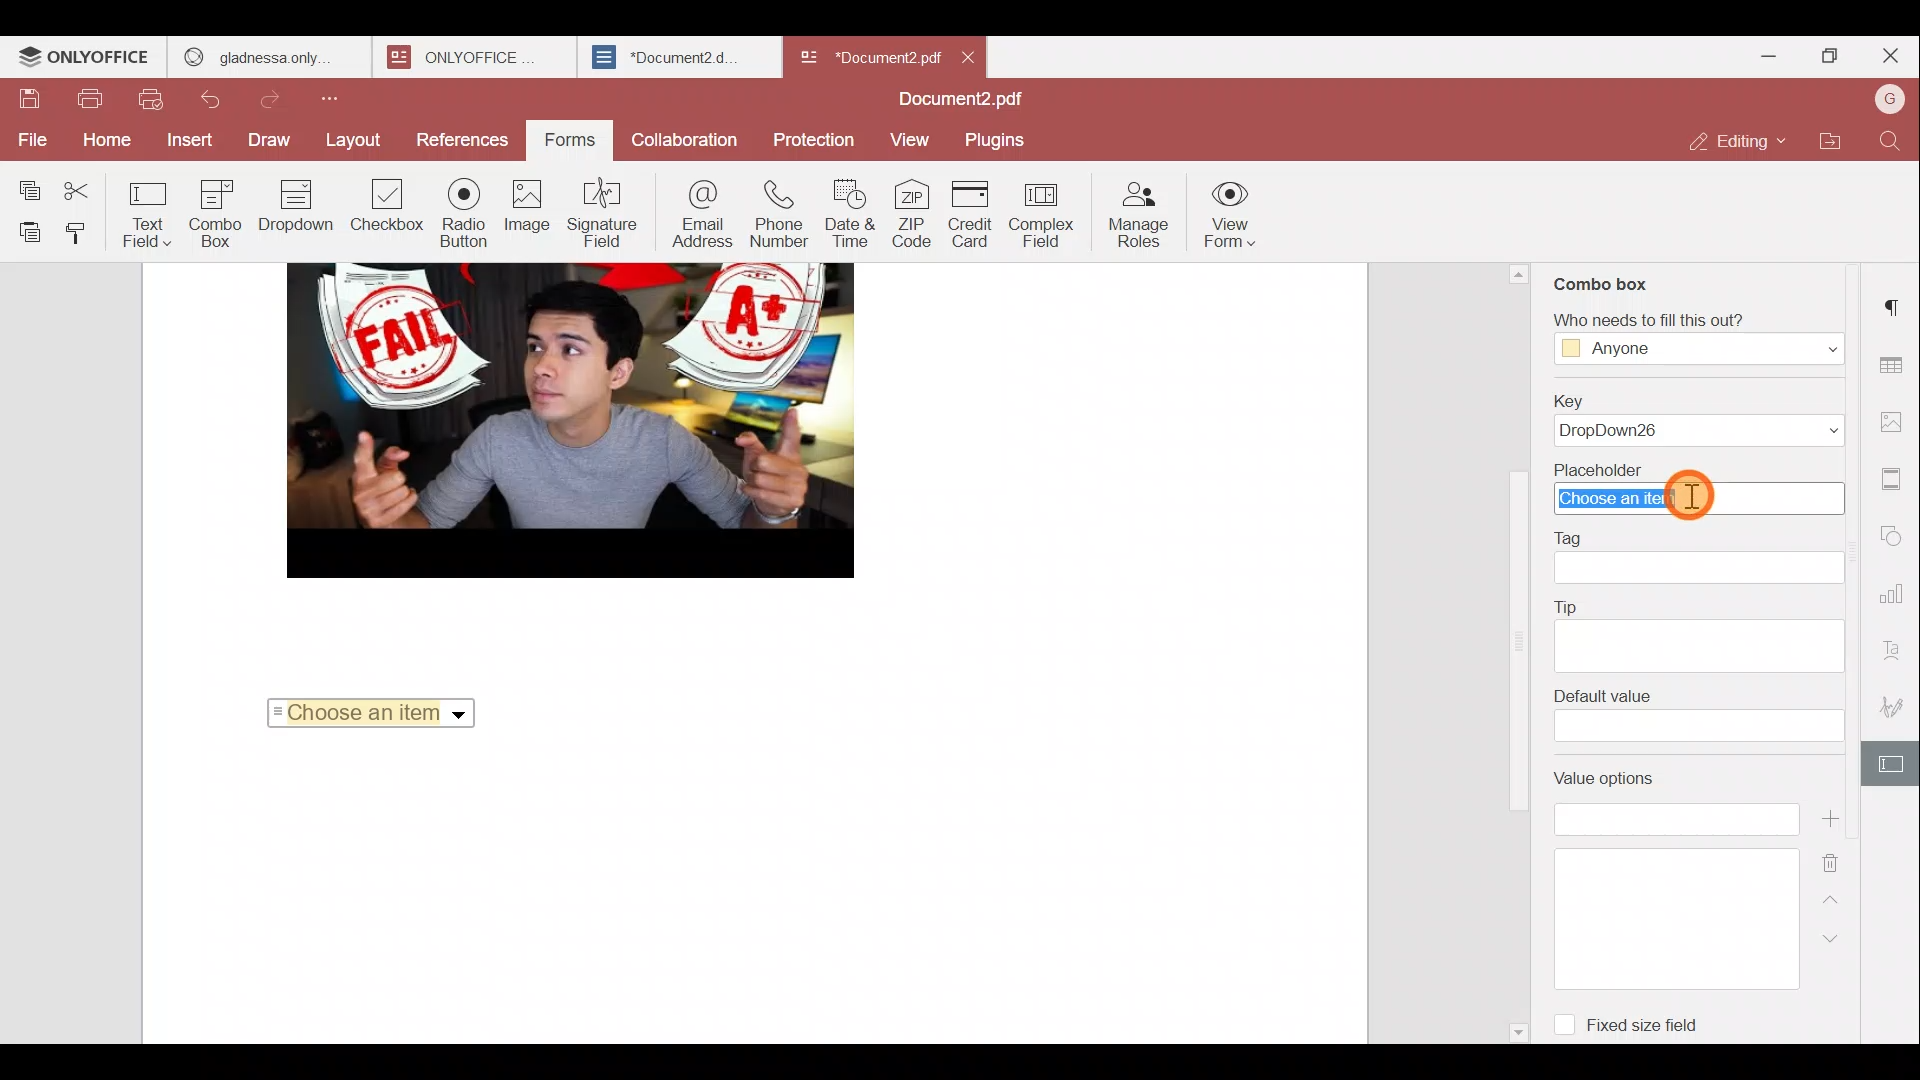 Image resolution: width=1920 pixels, height=1080 pixels. What do you see at coordinates (666, 54) in the screenshot?
I see `*Document2.d.` at bounding box center [666, 54].